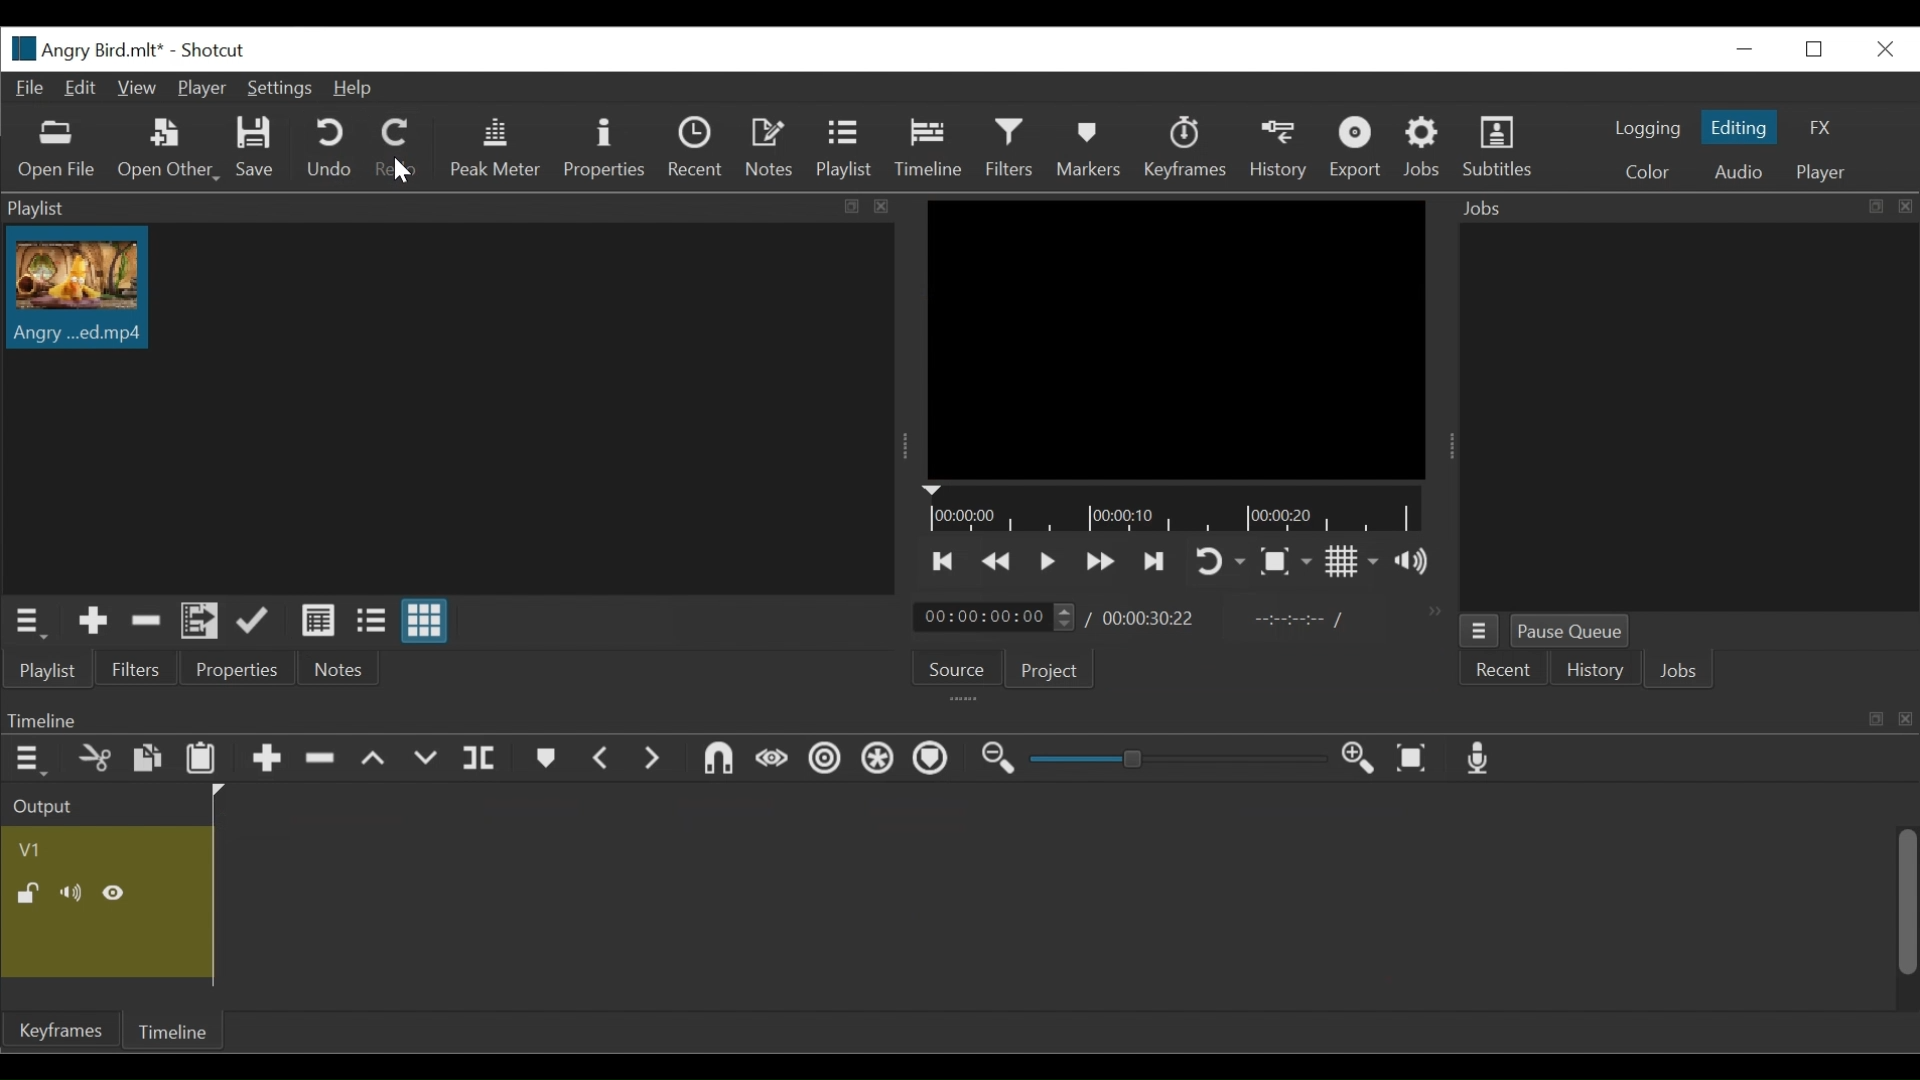  What do you see at coordinates (1738, 173) in the screenshot?
I see `Audio` at bounding box center [1738, 173].